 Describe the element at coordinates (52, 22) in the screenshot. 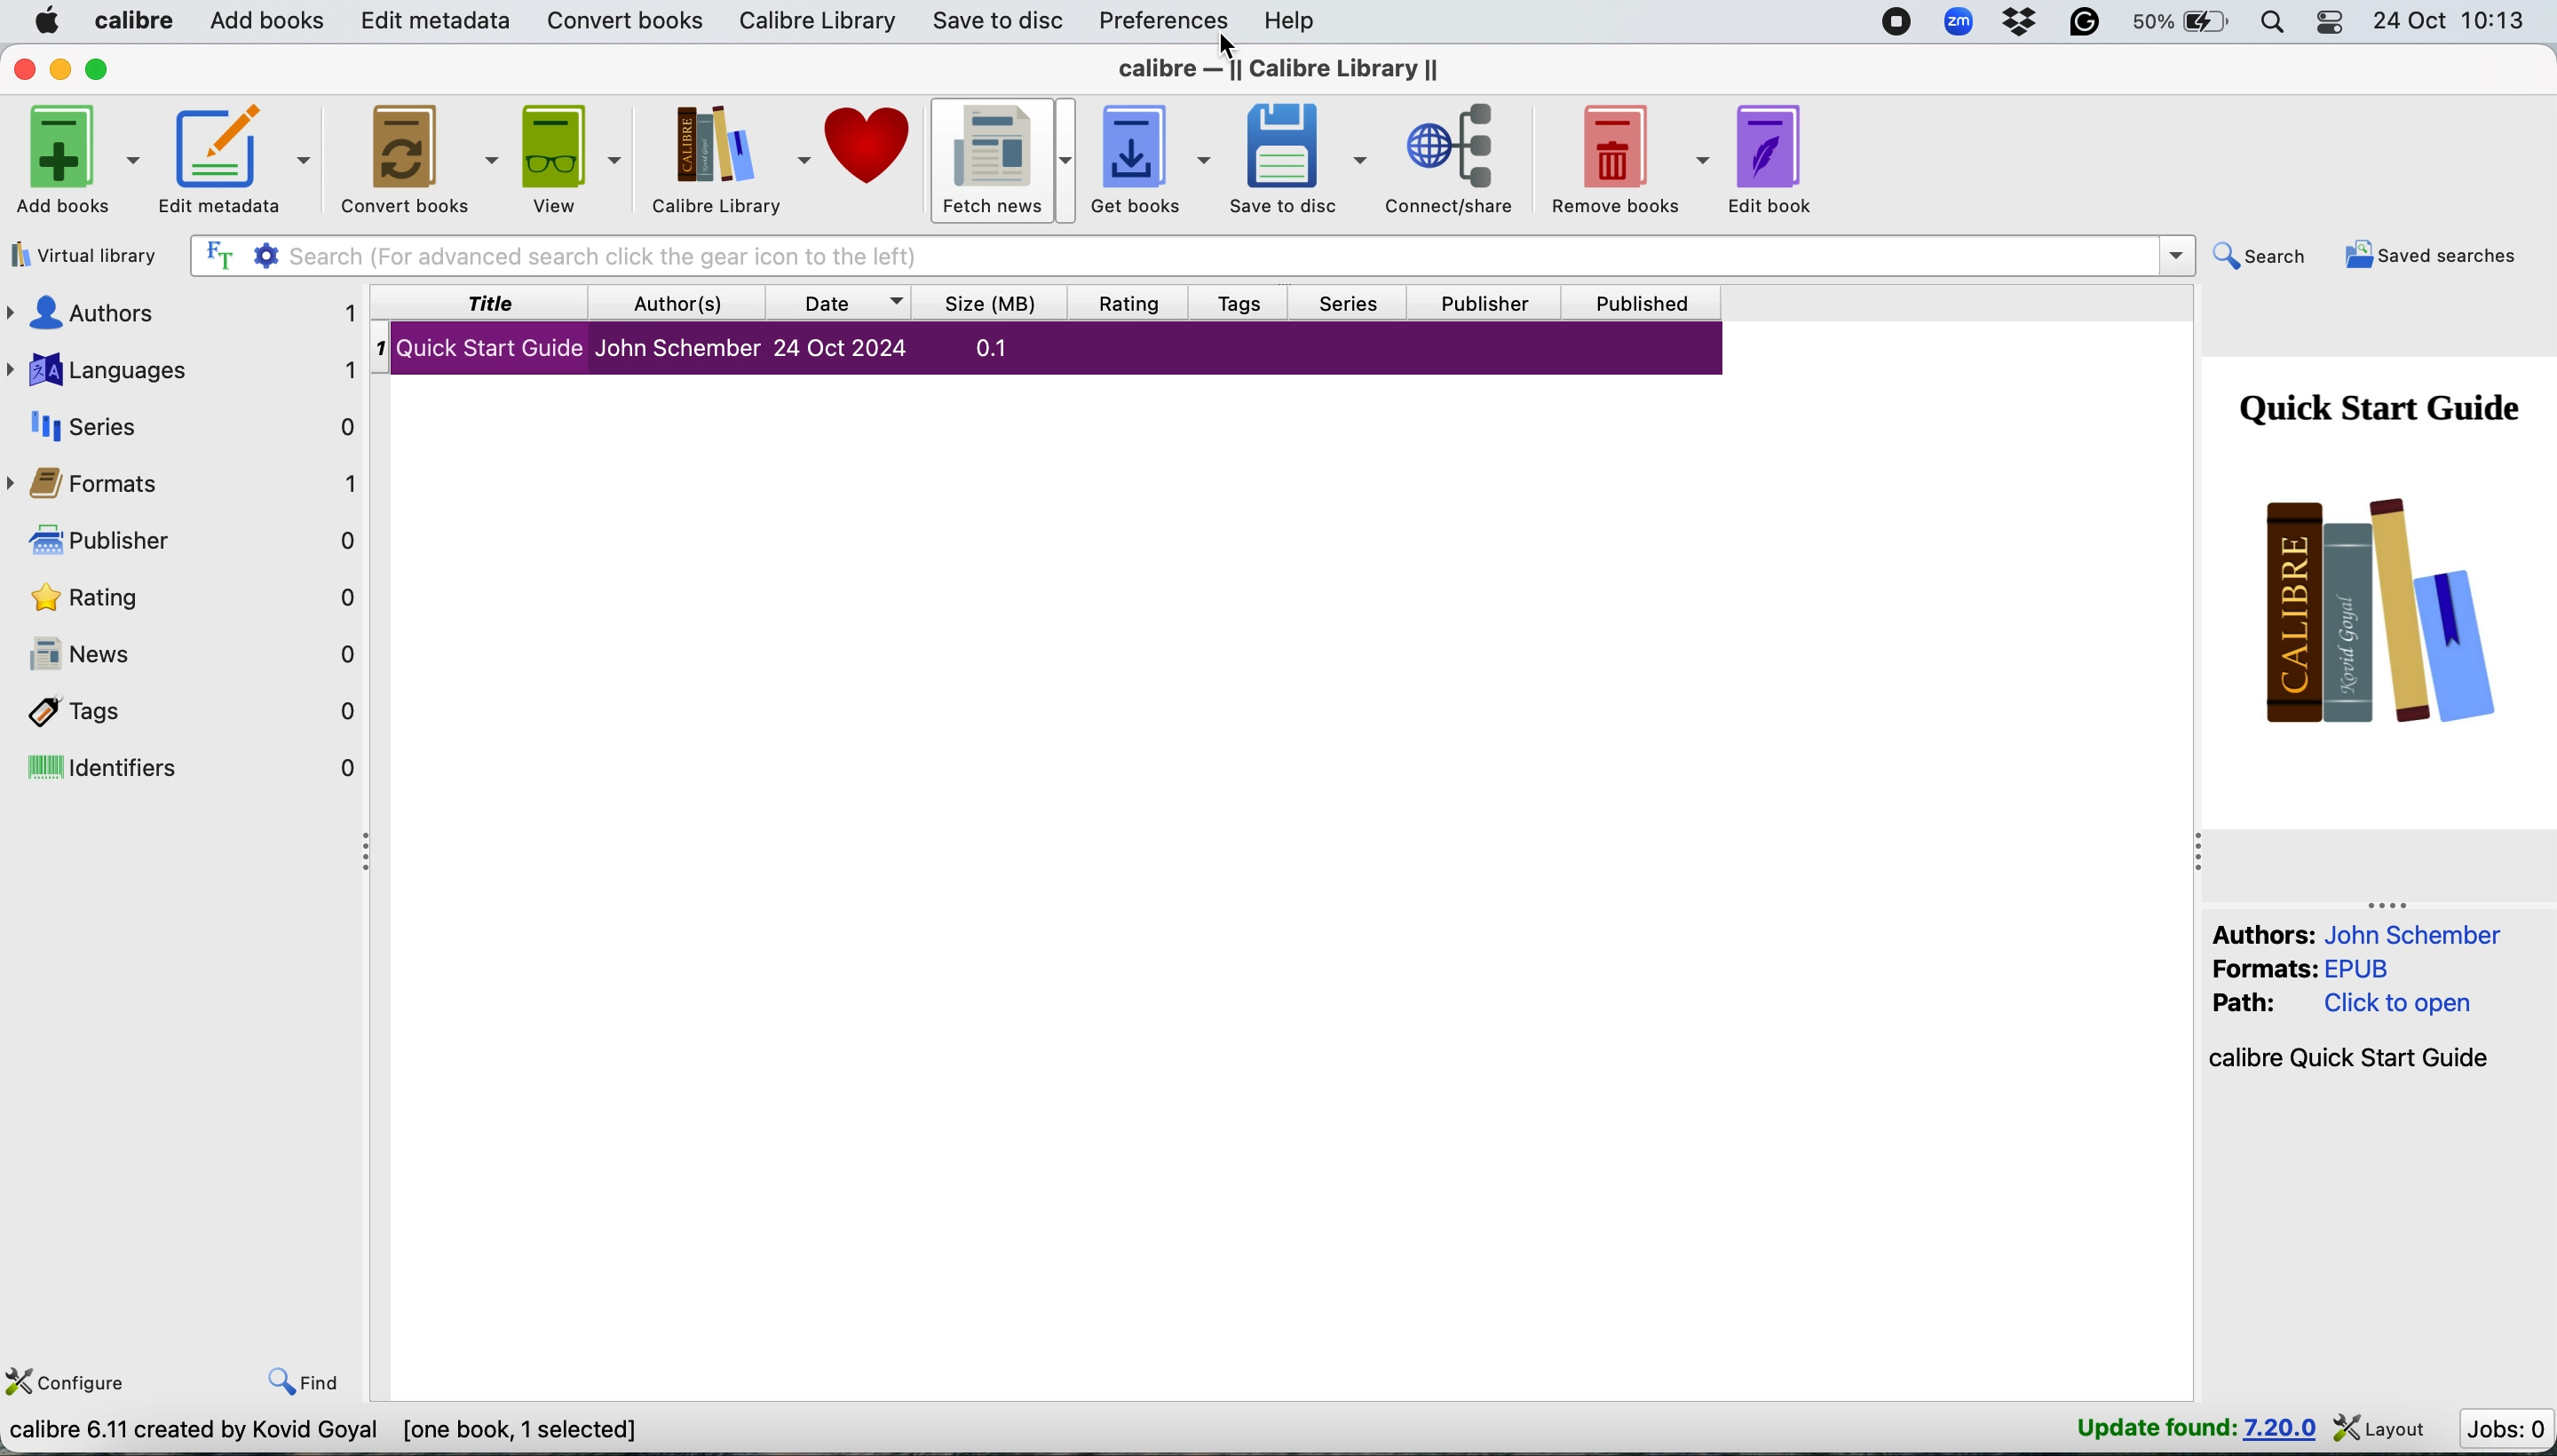

I see `system logo` at that location.